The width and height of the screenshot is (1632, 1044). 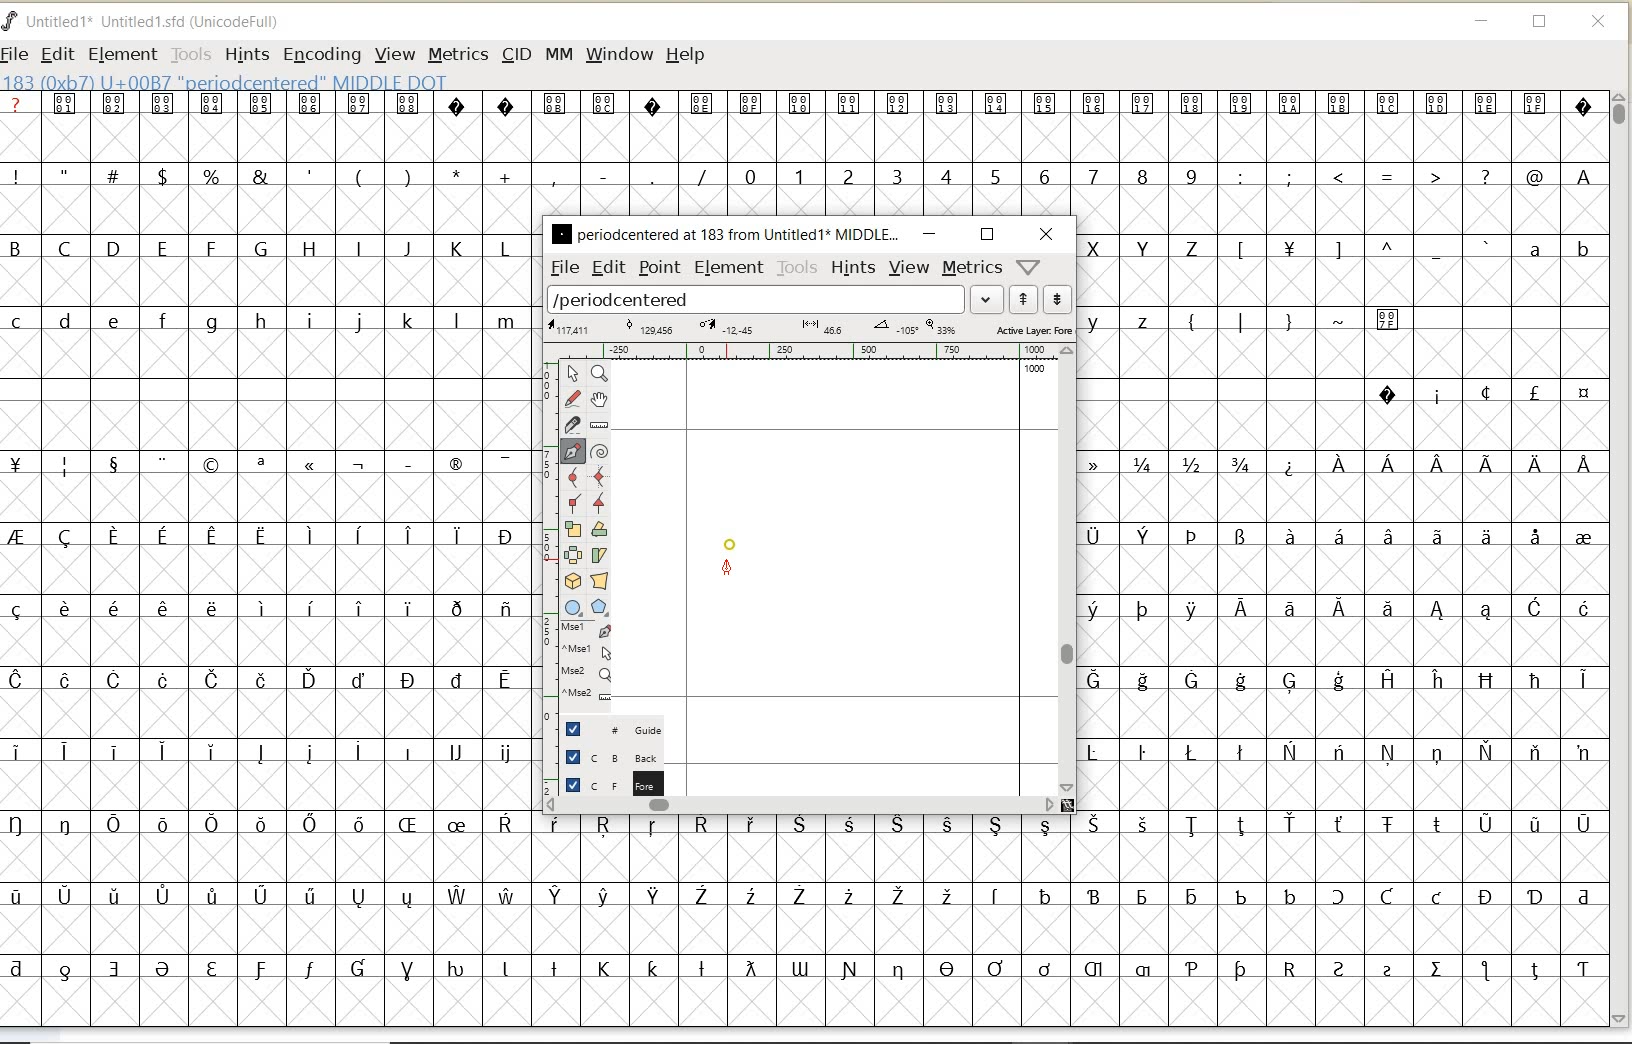 I want to click on 1000, so click(x=1035, y=371).